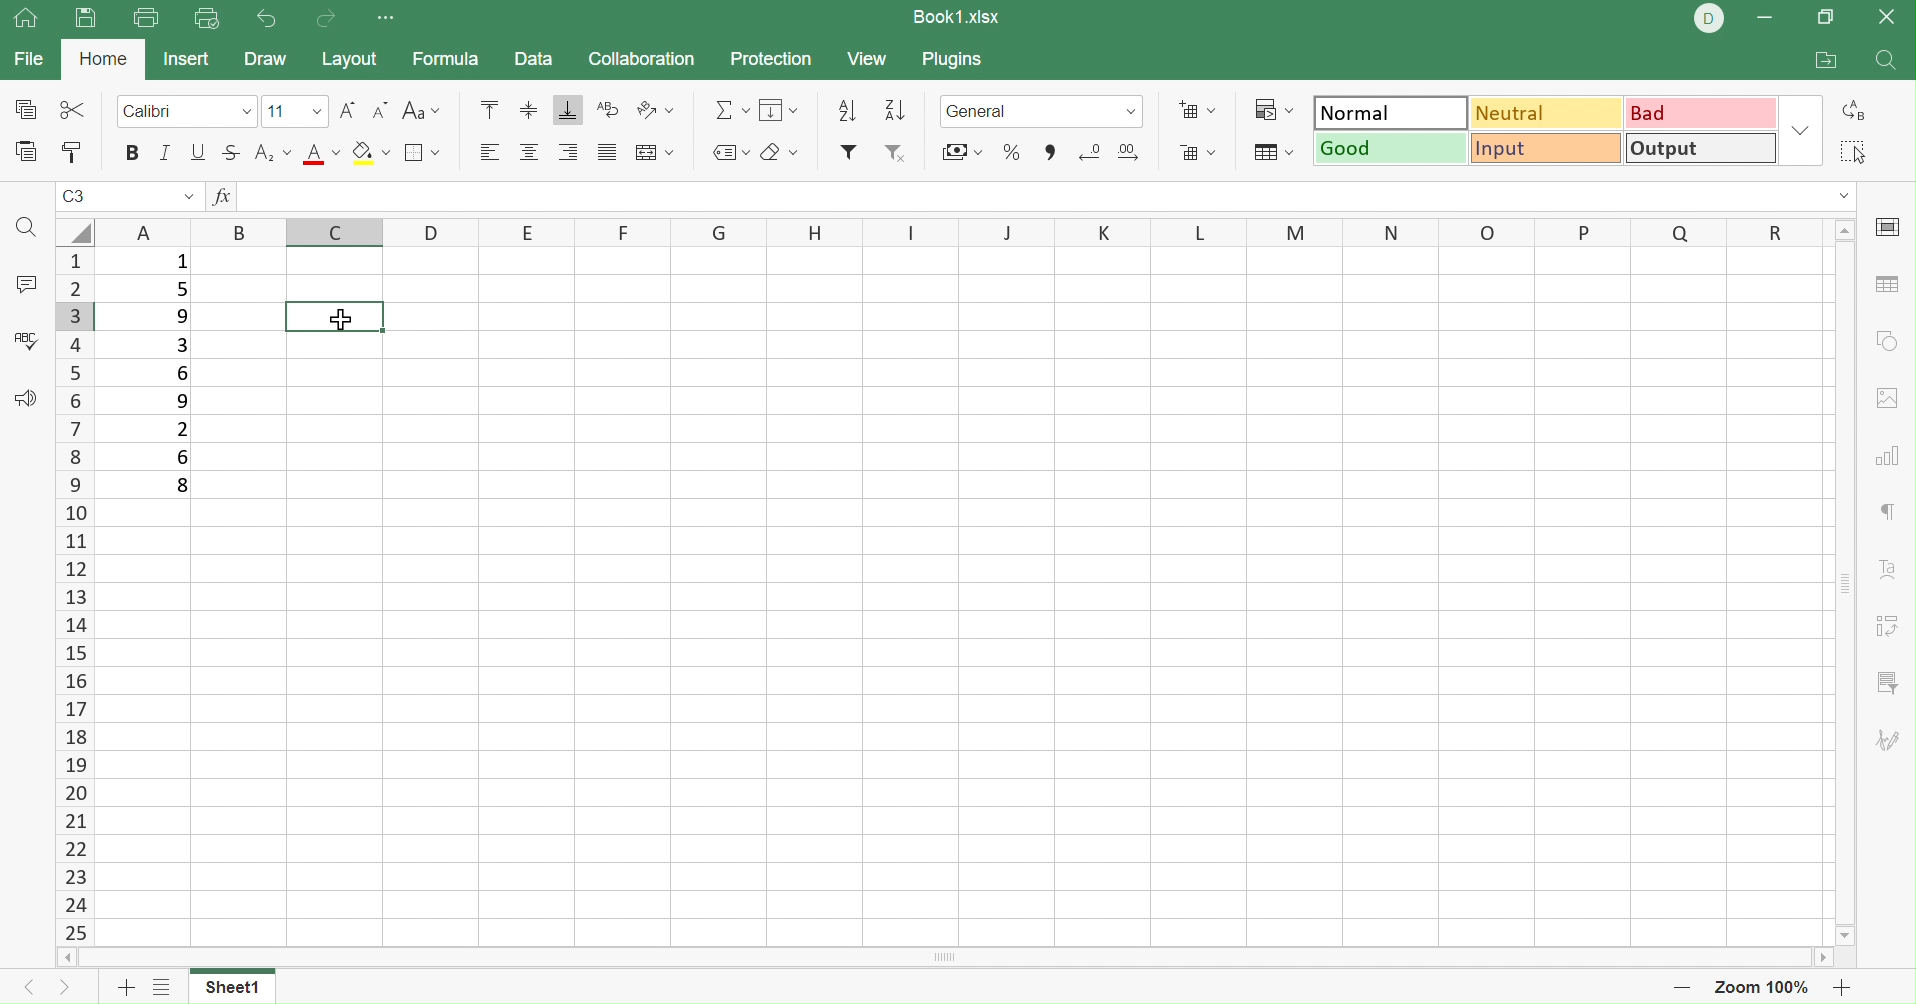  What do you see at coordinates (962, 153) in the screenshot?
I see `Merge & Filter` at bounding box center [962, 153].